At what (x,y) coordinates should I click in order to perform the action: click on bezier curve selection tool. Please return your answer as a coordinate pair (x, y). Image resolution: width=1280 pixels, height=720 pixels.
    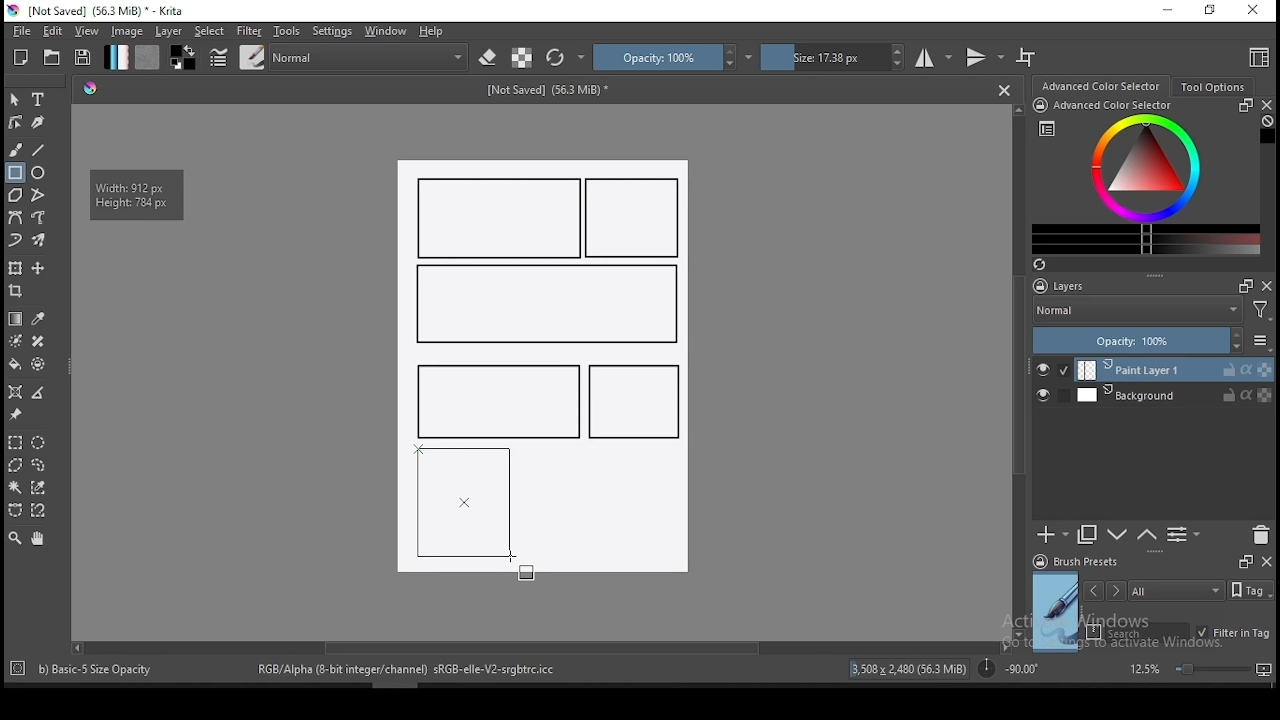
    Looking at the image, I should click on (15, 511).